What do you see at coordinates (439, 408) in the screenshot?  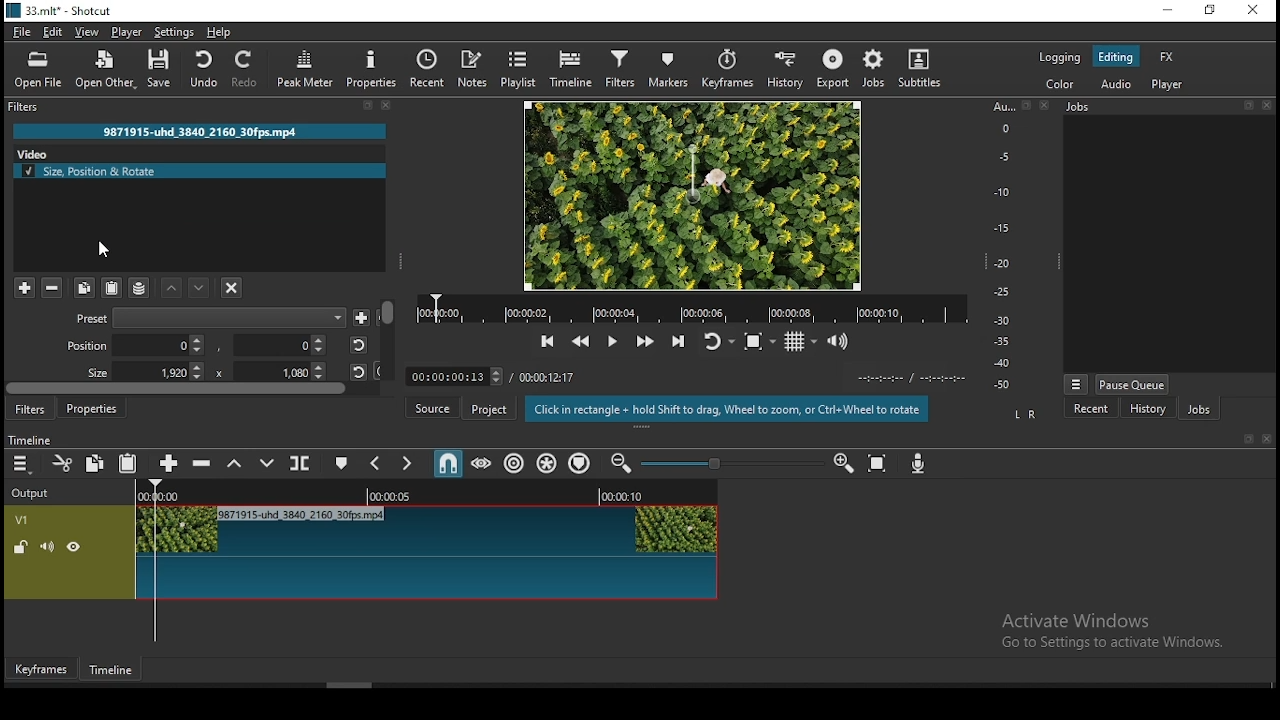 I see `source` at bounding box center [439, 408].